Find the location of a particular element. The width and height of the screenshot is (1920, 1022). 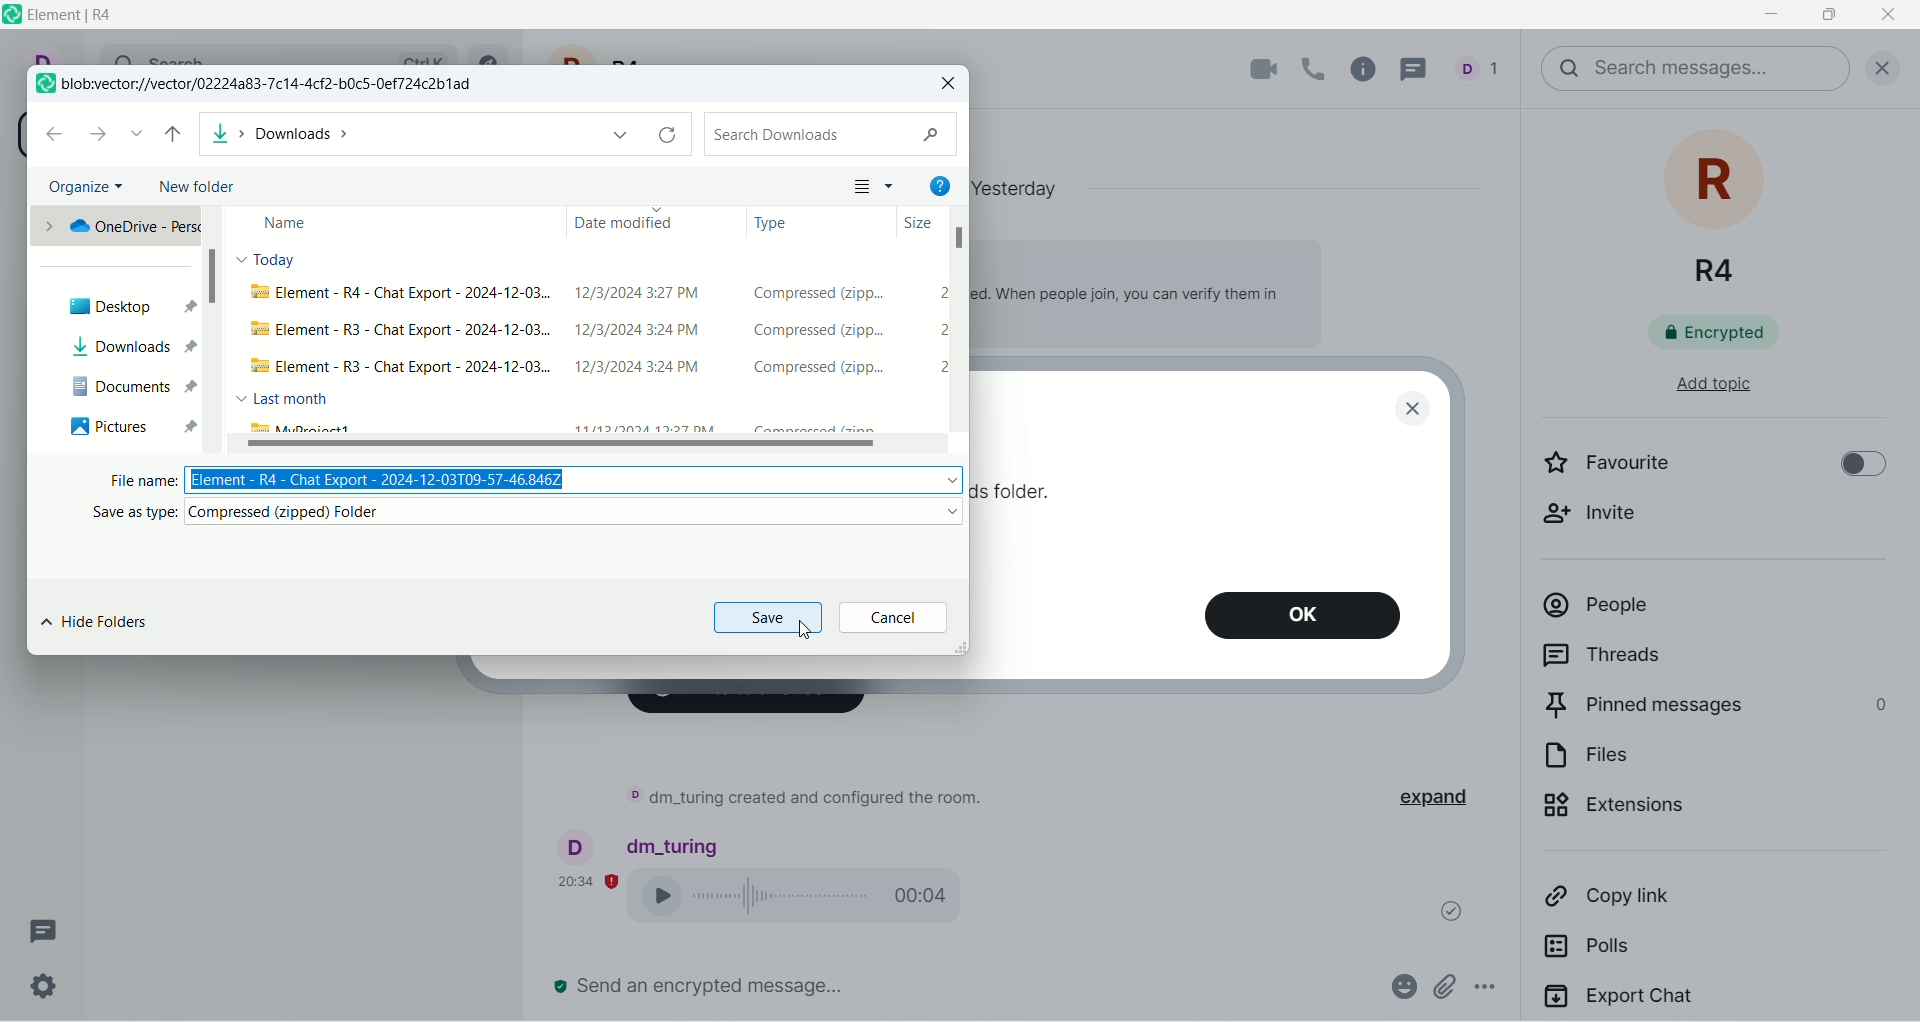

new folder is located at coordinates (199, 188).